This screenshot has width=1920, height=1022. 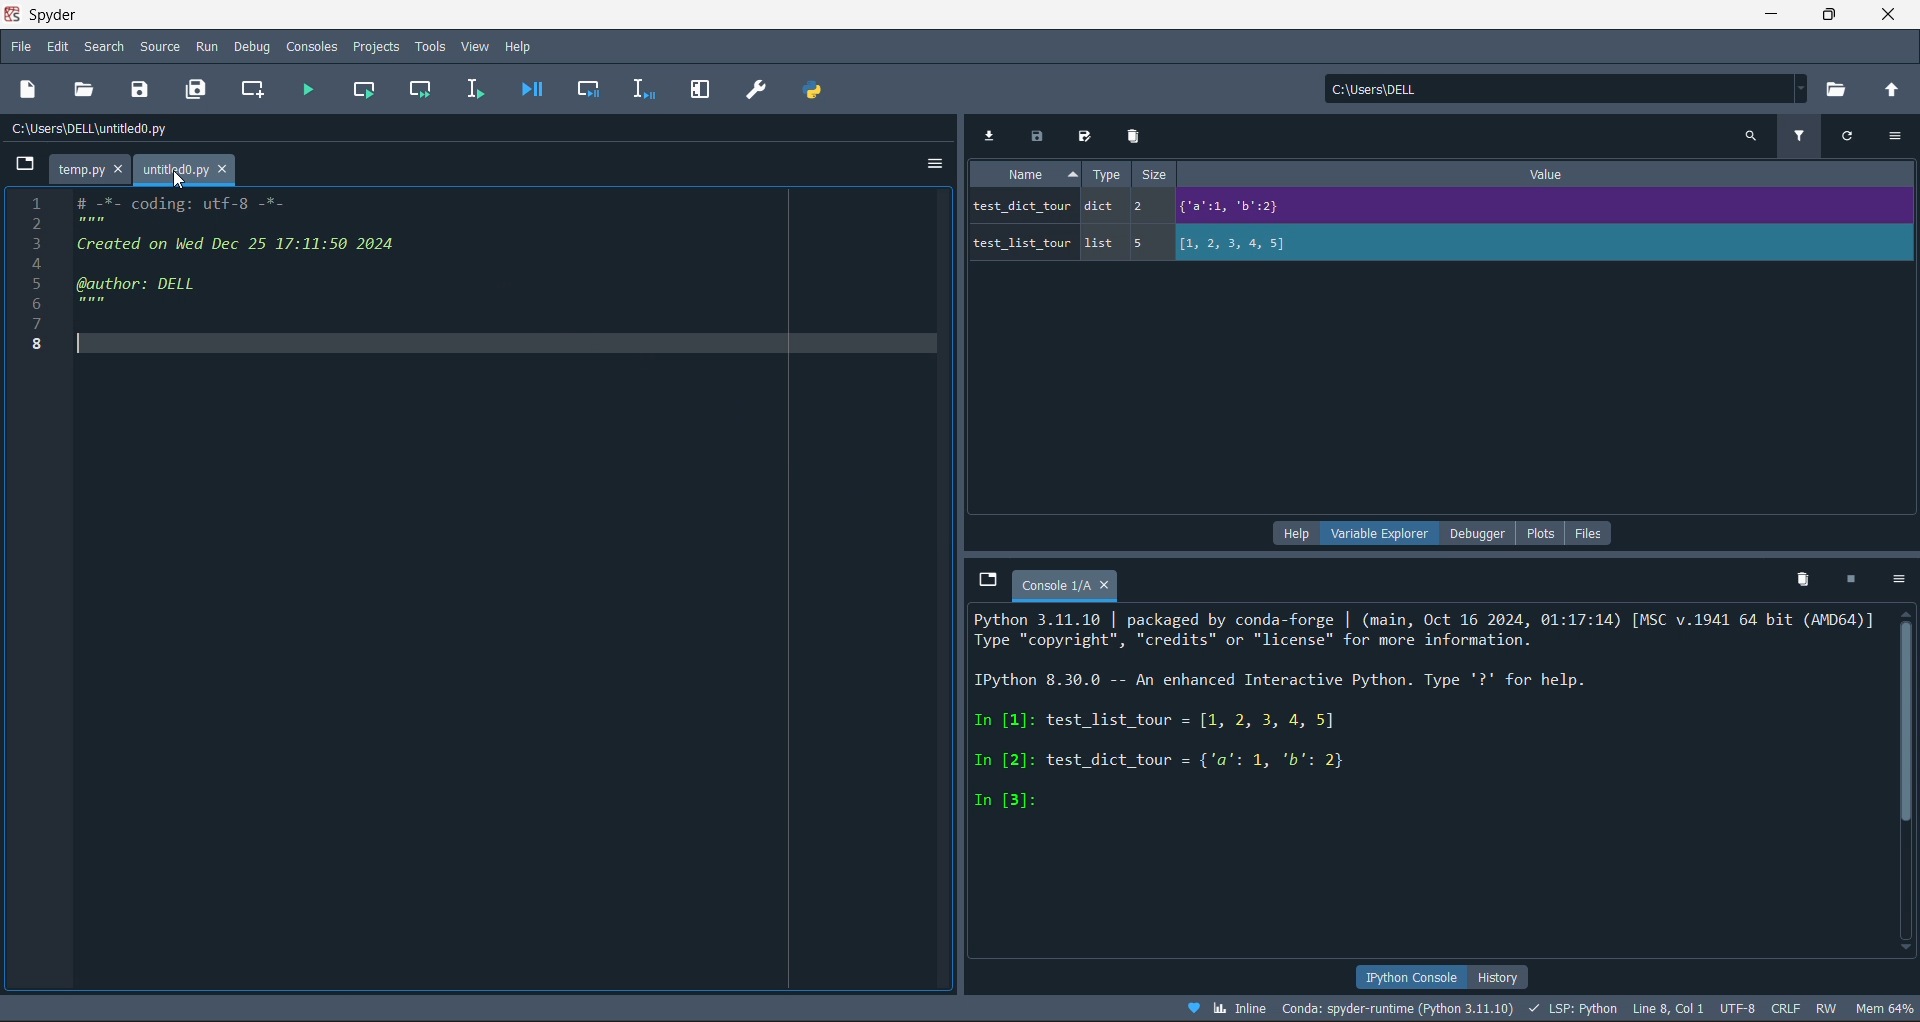 What do you see at coordinates (205, 46) in the screenshot?
I see `run` at bounding box center [205, 46].